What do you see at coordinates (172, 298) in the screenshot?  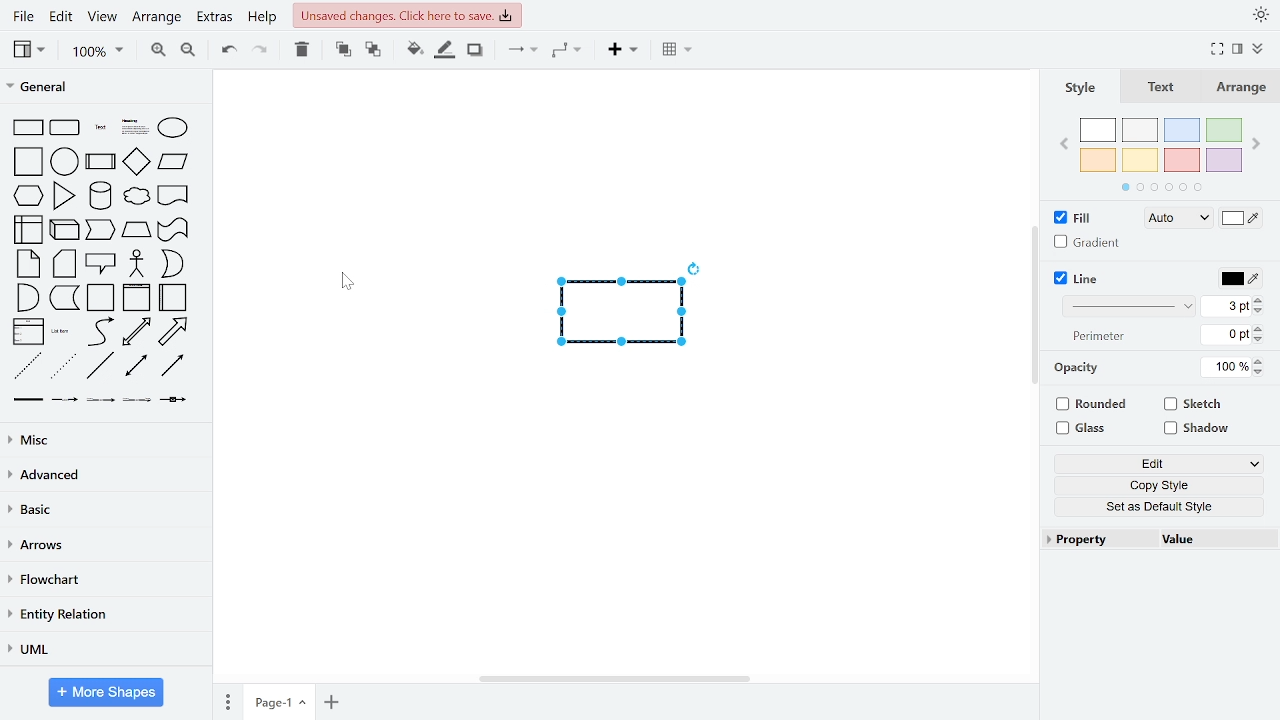 I see `general shapes` at bounding box center [172, 298].